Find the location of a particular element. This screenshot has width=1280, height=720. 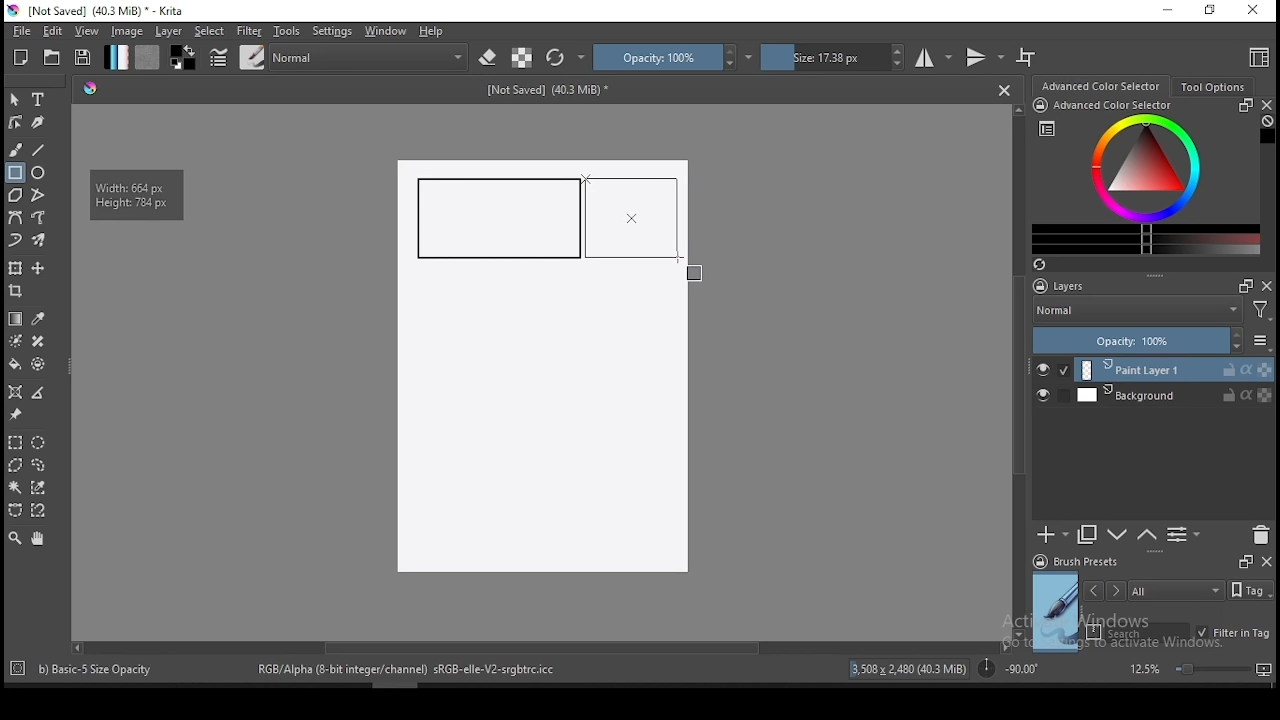

freehand path tool is located at coordinates (40, 218).